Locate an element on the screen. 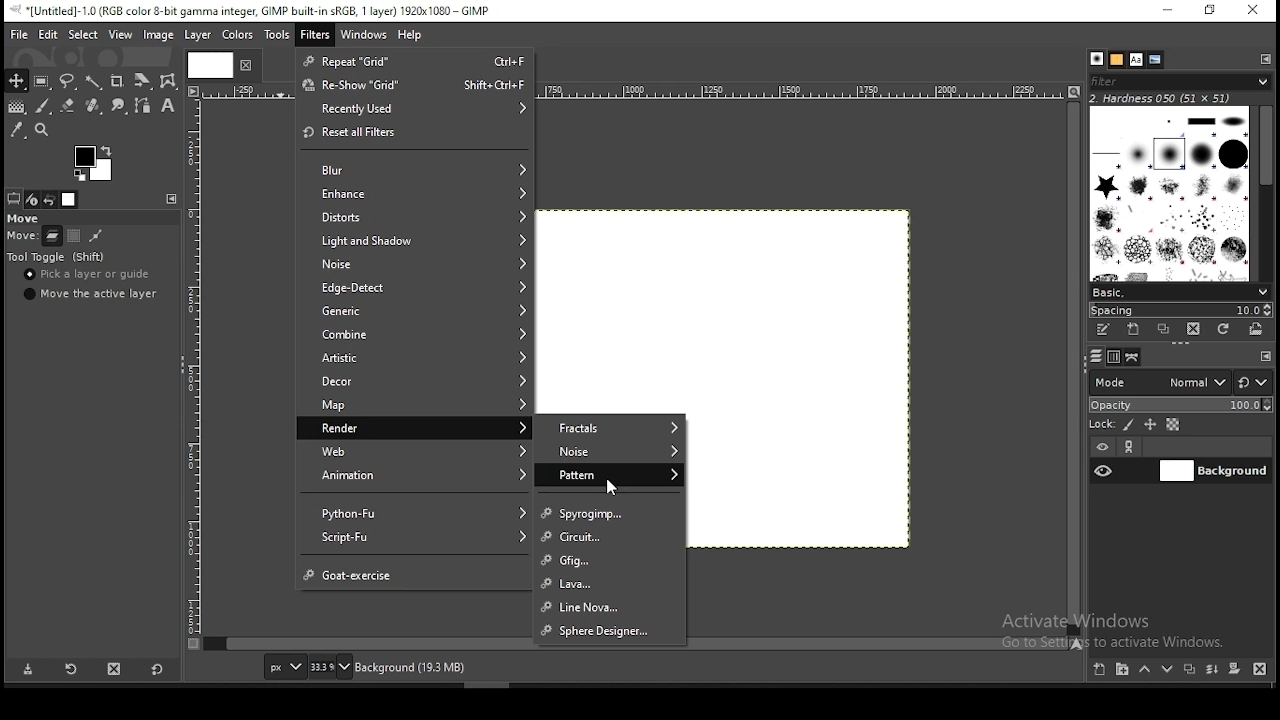  tools is located at coordinates (280, 35).